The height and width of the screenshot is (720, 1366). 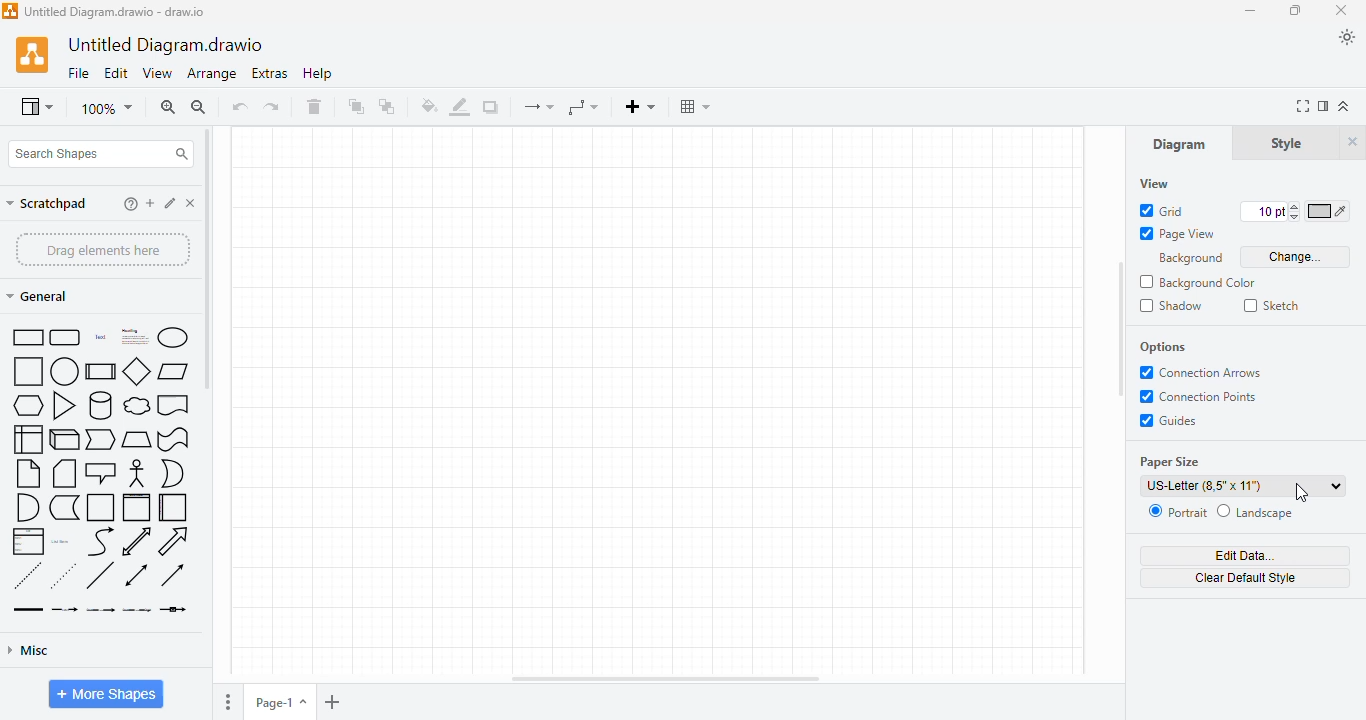 What do you see at coordinates (1198, 282) in the screenshot?
I see `background color` at bounding box center [1198, 282].